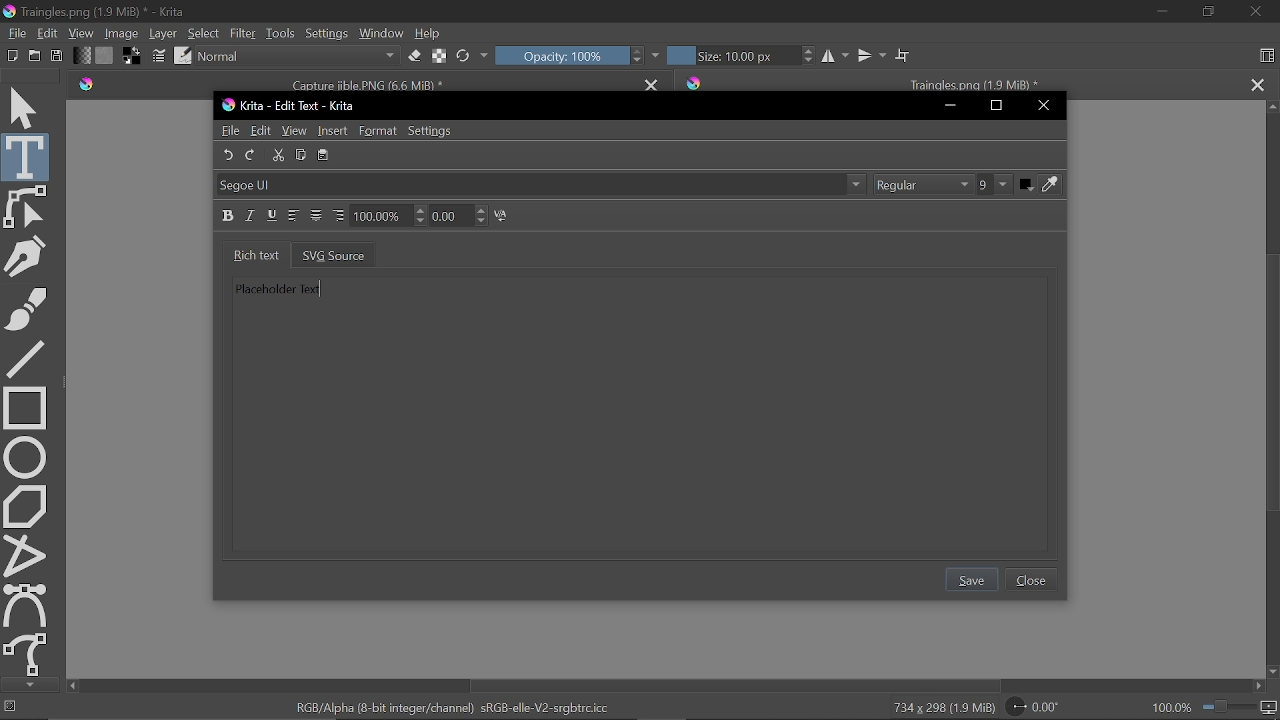 The image size is (1280, 720). What do you see at coordinates (253, 256) in the screenshot?
I see `Rich text` at bounding box center [253, 256].